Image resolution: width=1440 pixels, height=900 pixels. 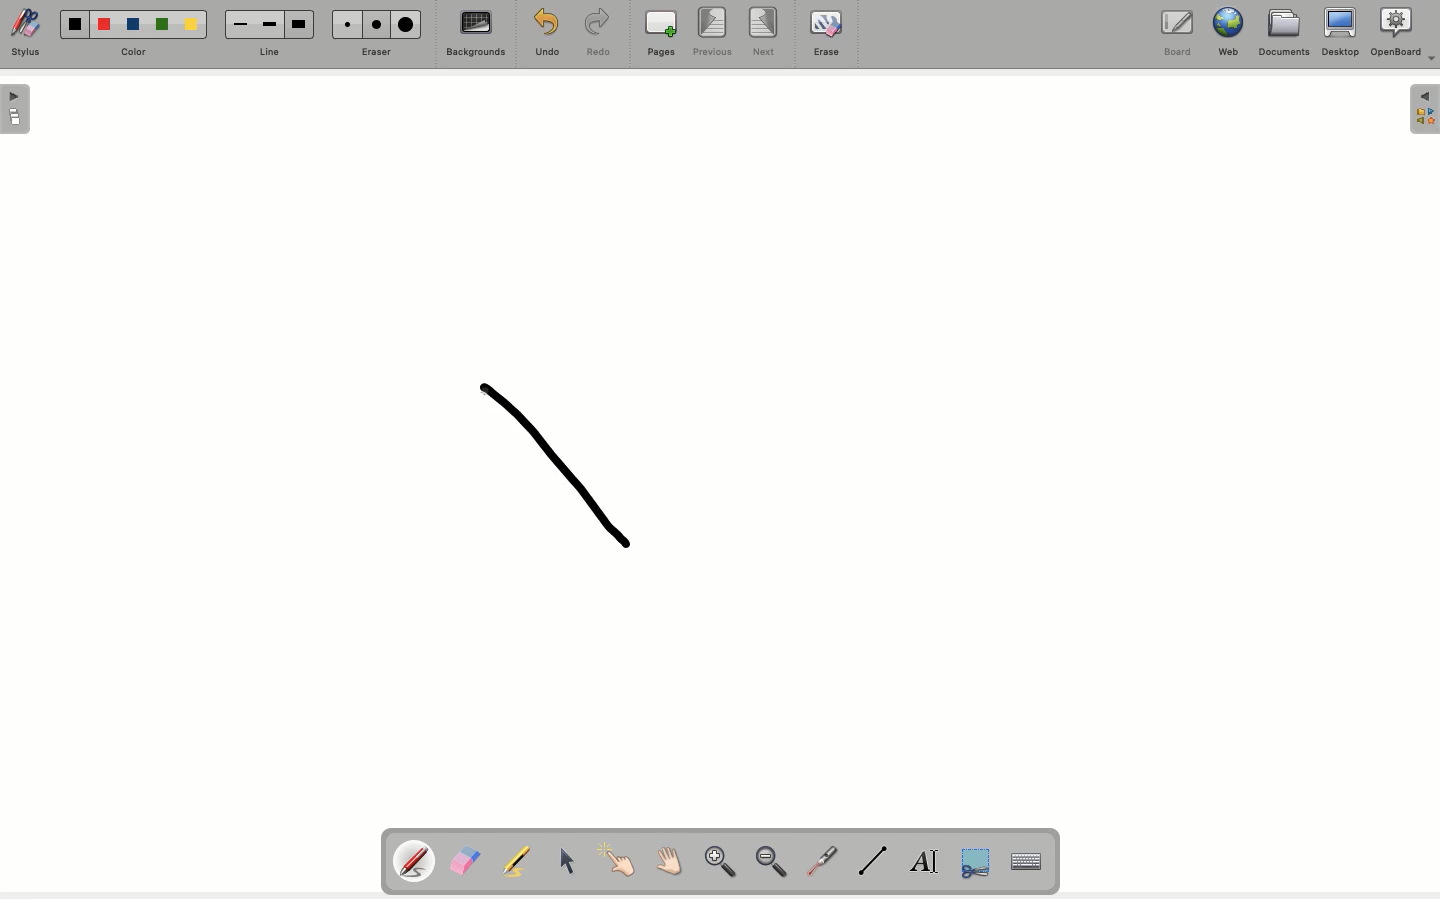 What do you see at coordinates (105, 27) in the screenshot?
I see `Red` at bounding box center [105, 27].